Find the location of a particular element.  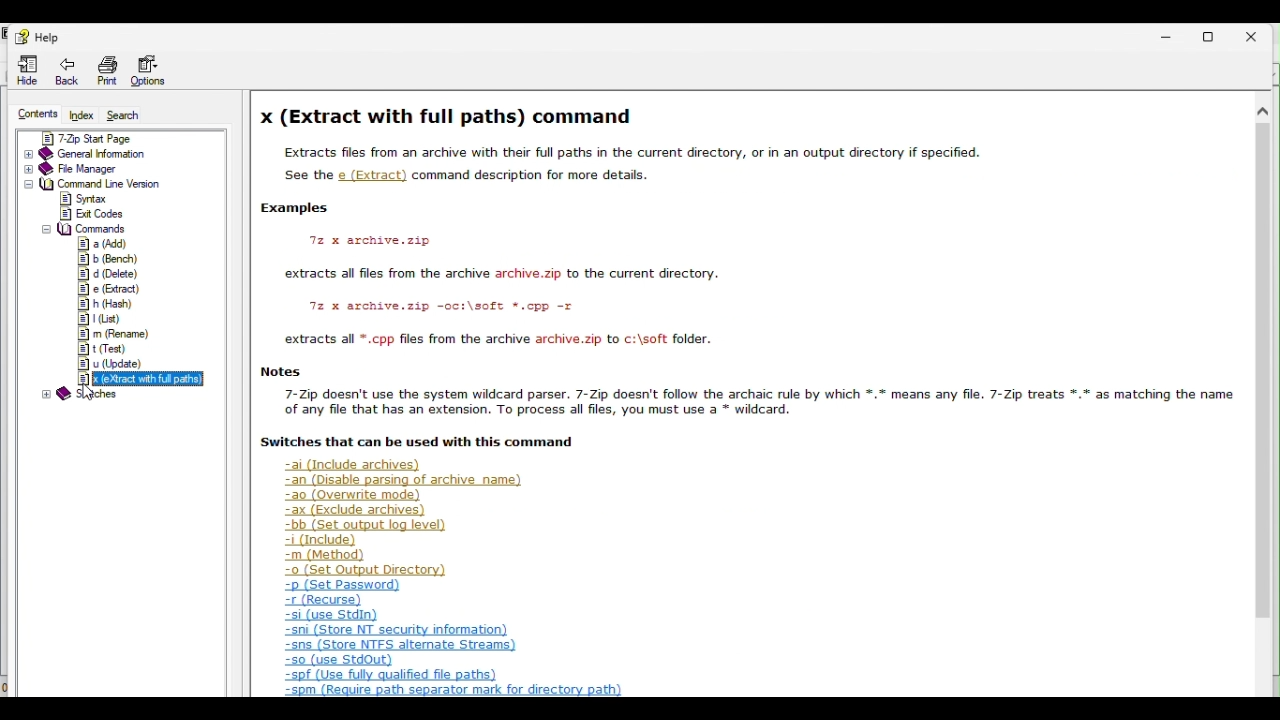

L (List) is located at coordinates (108, 318).